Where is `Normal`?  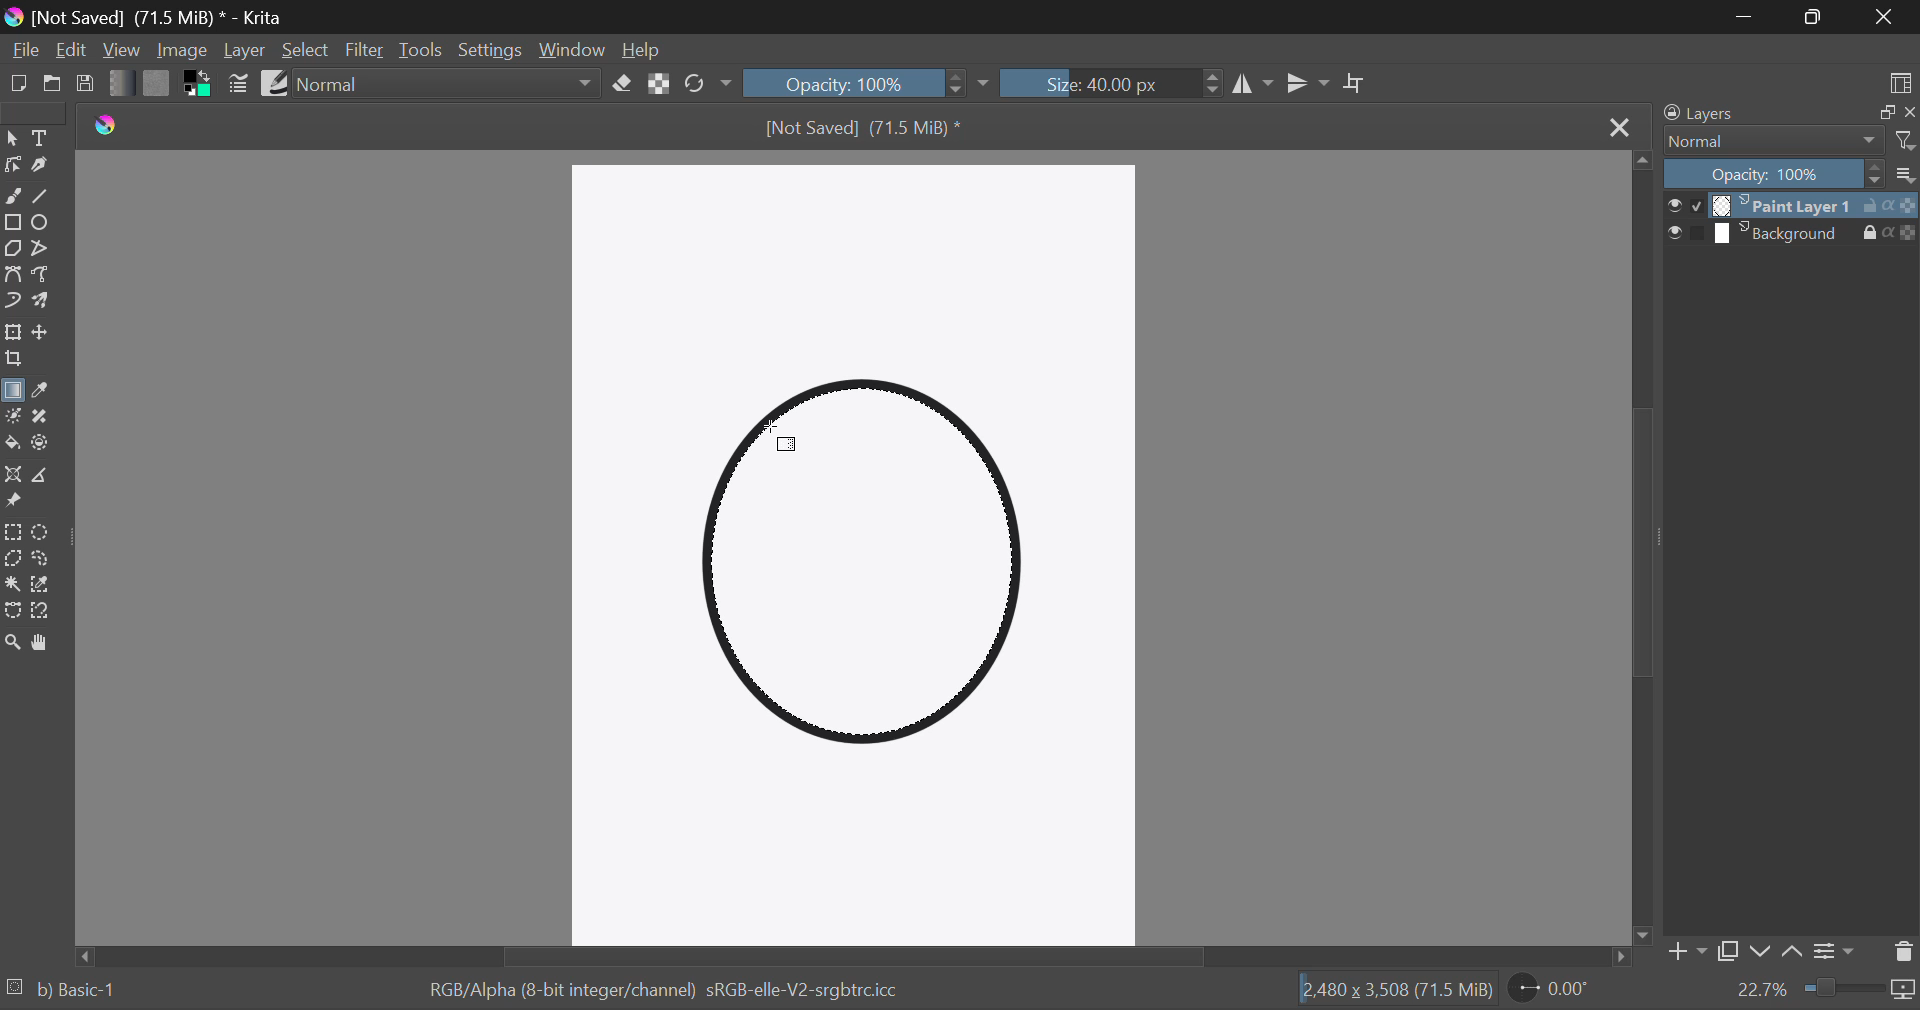 Normal is located at coordinates (1772, 142).